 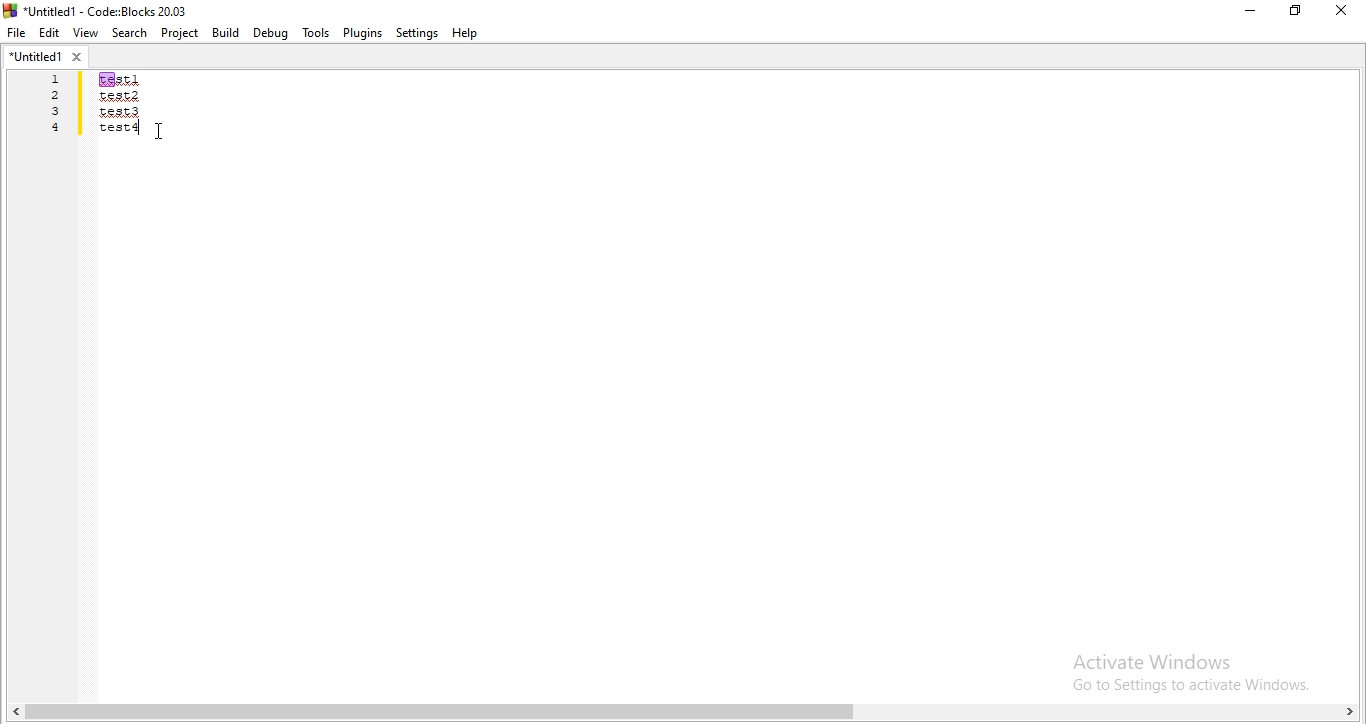 I want to click on Untitled - Code:: blocks 2003, so click(x=98, y=8).